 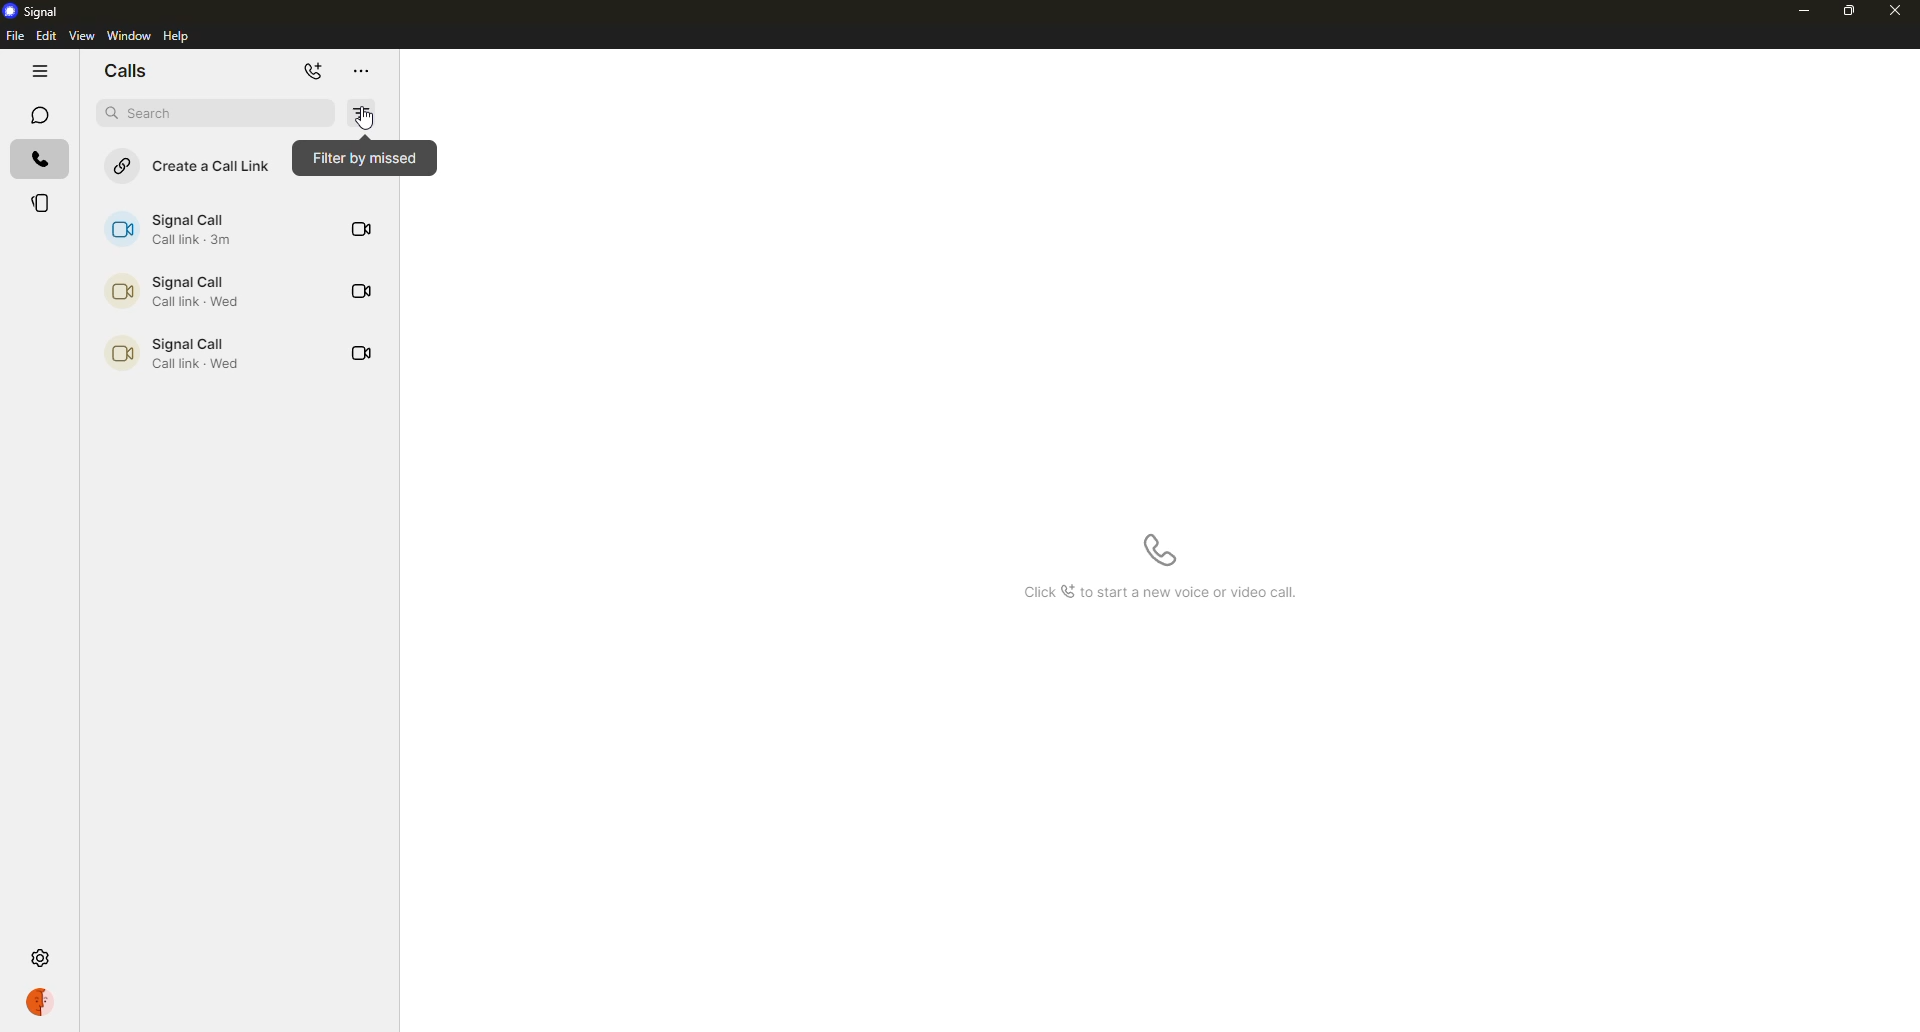 What do you see at coordinates (1166, 594) in the screenshot?
I see `See what's new in this update` at bounding box center [1166, 594].